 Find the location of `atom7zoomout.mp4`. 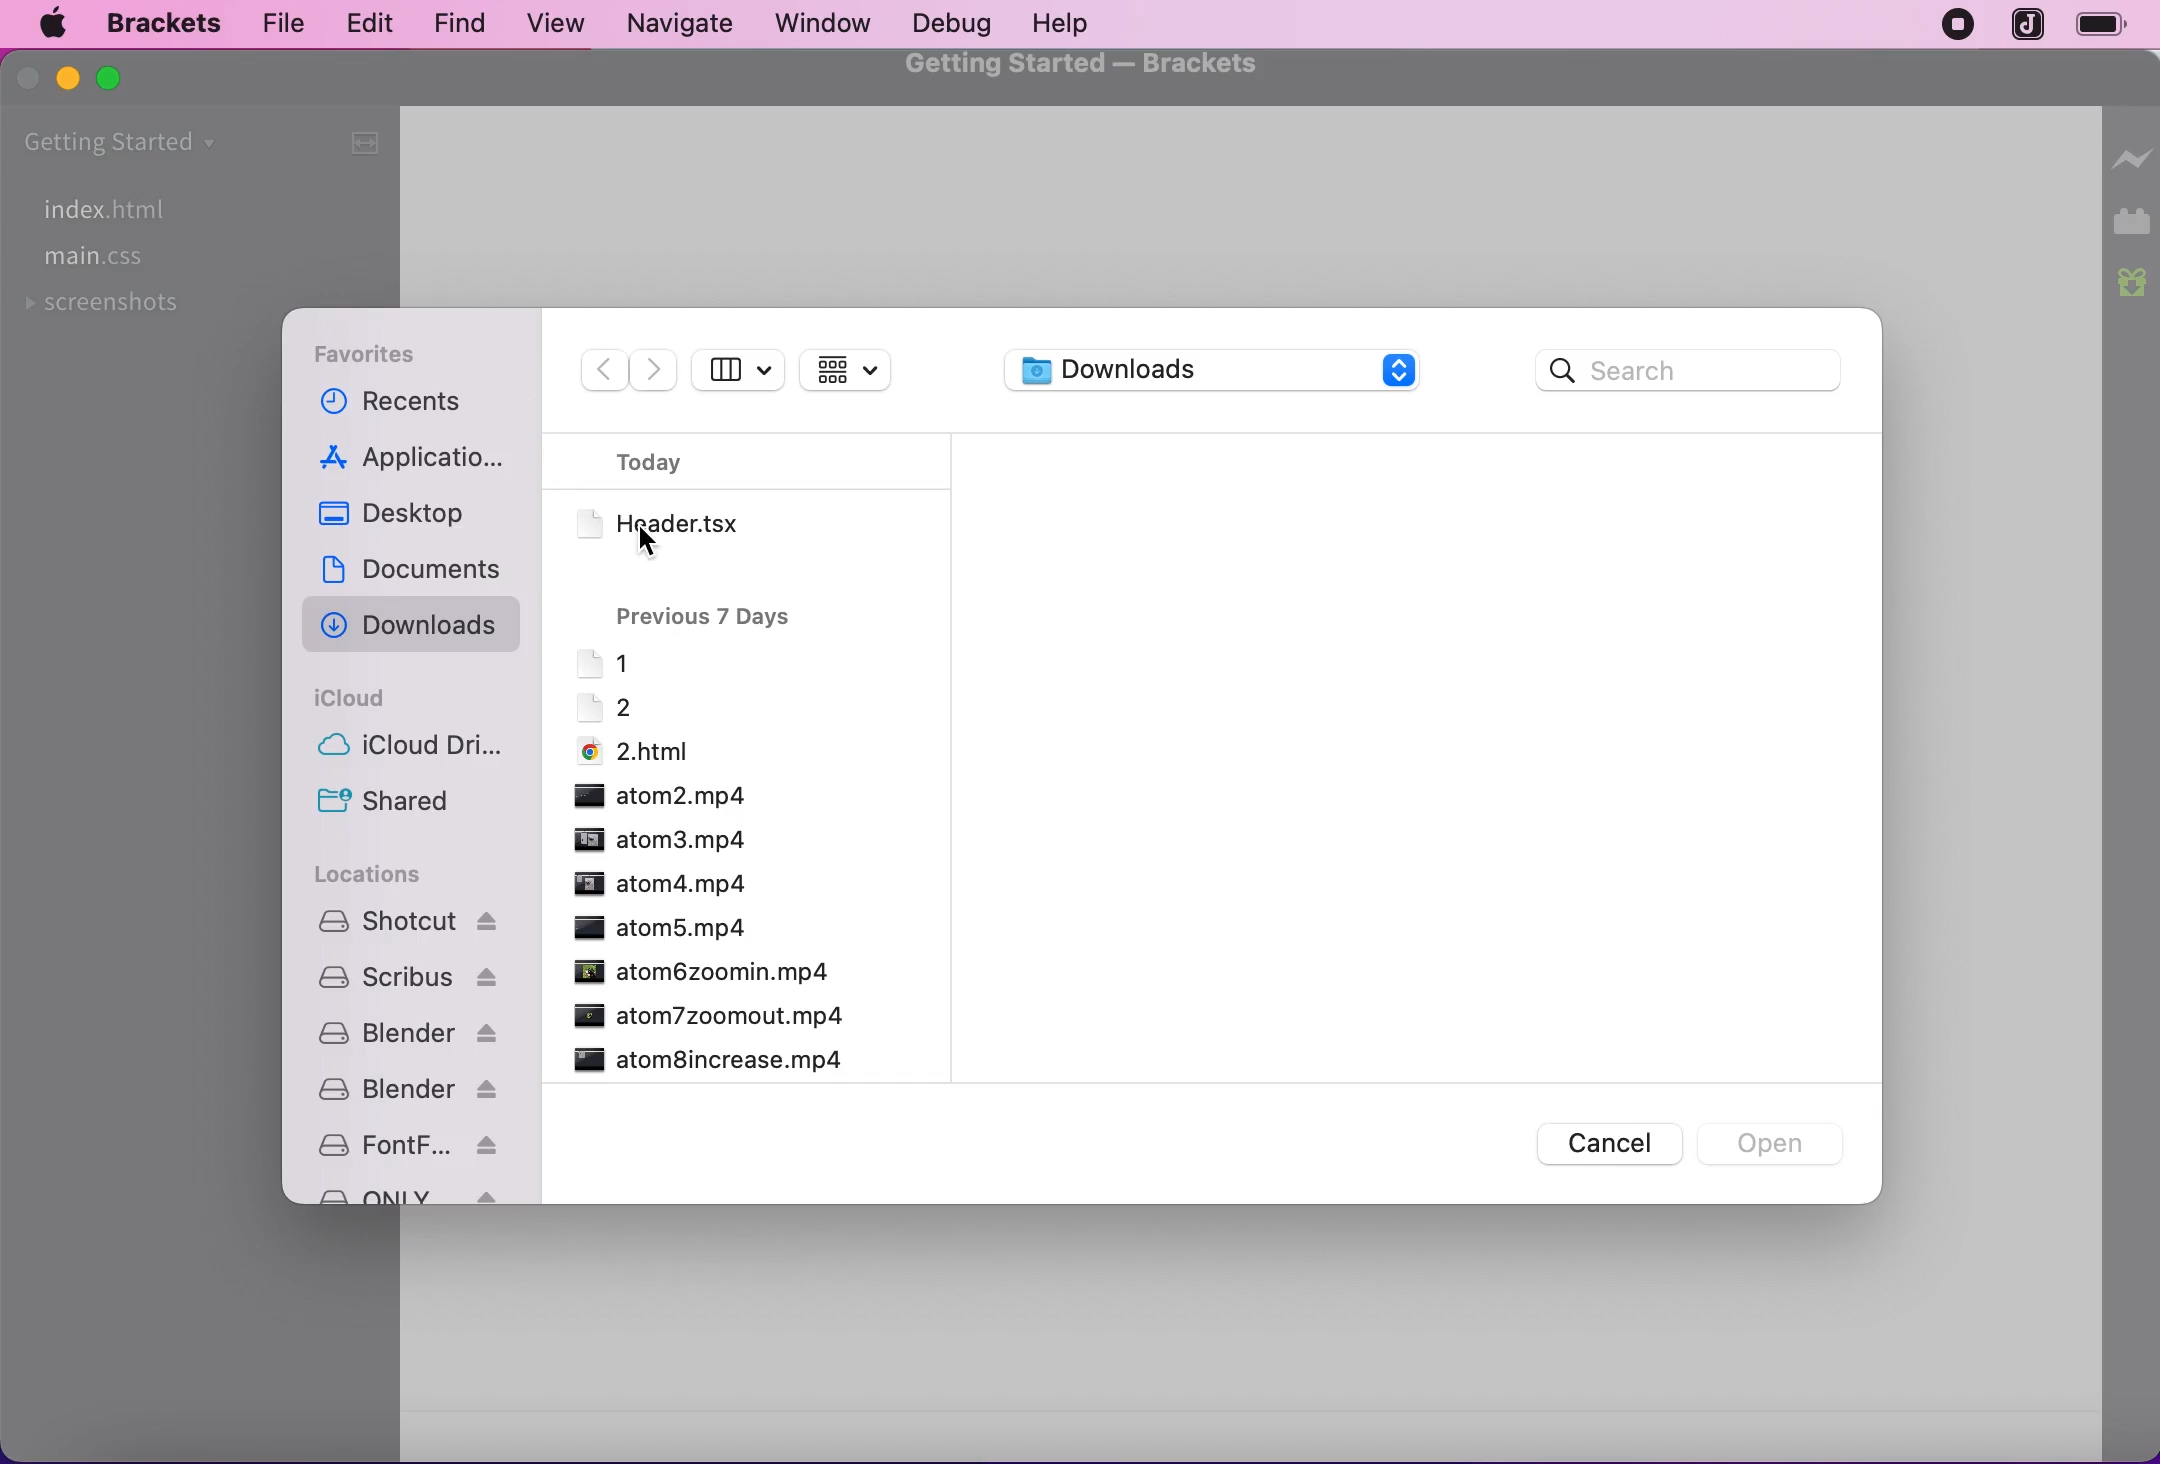

atom7zoomout.mp4 is located at coordinates (707, 1015).